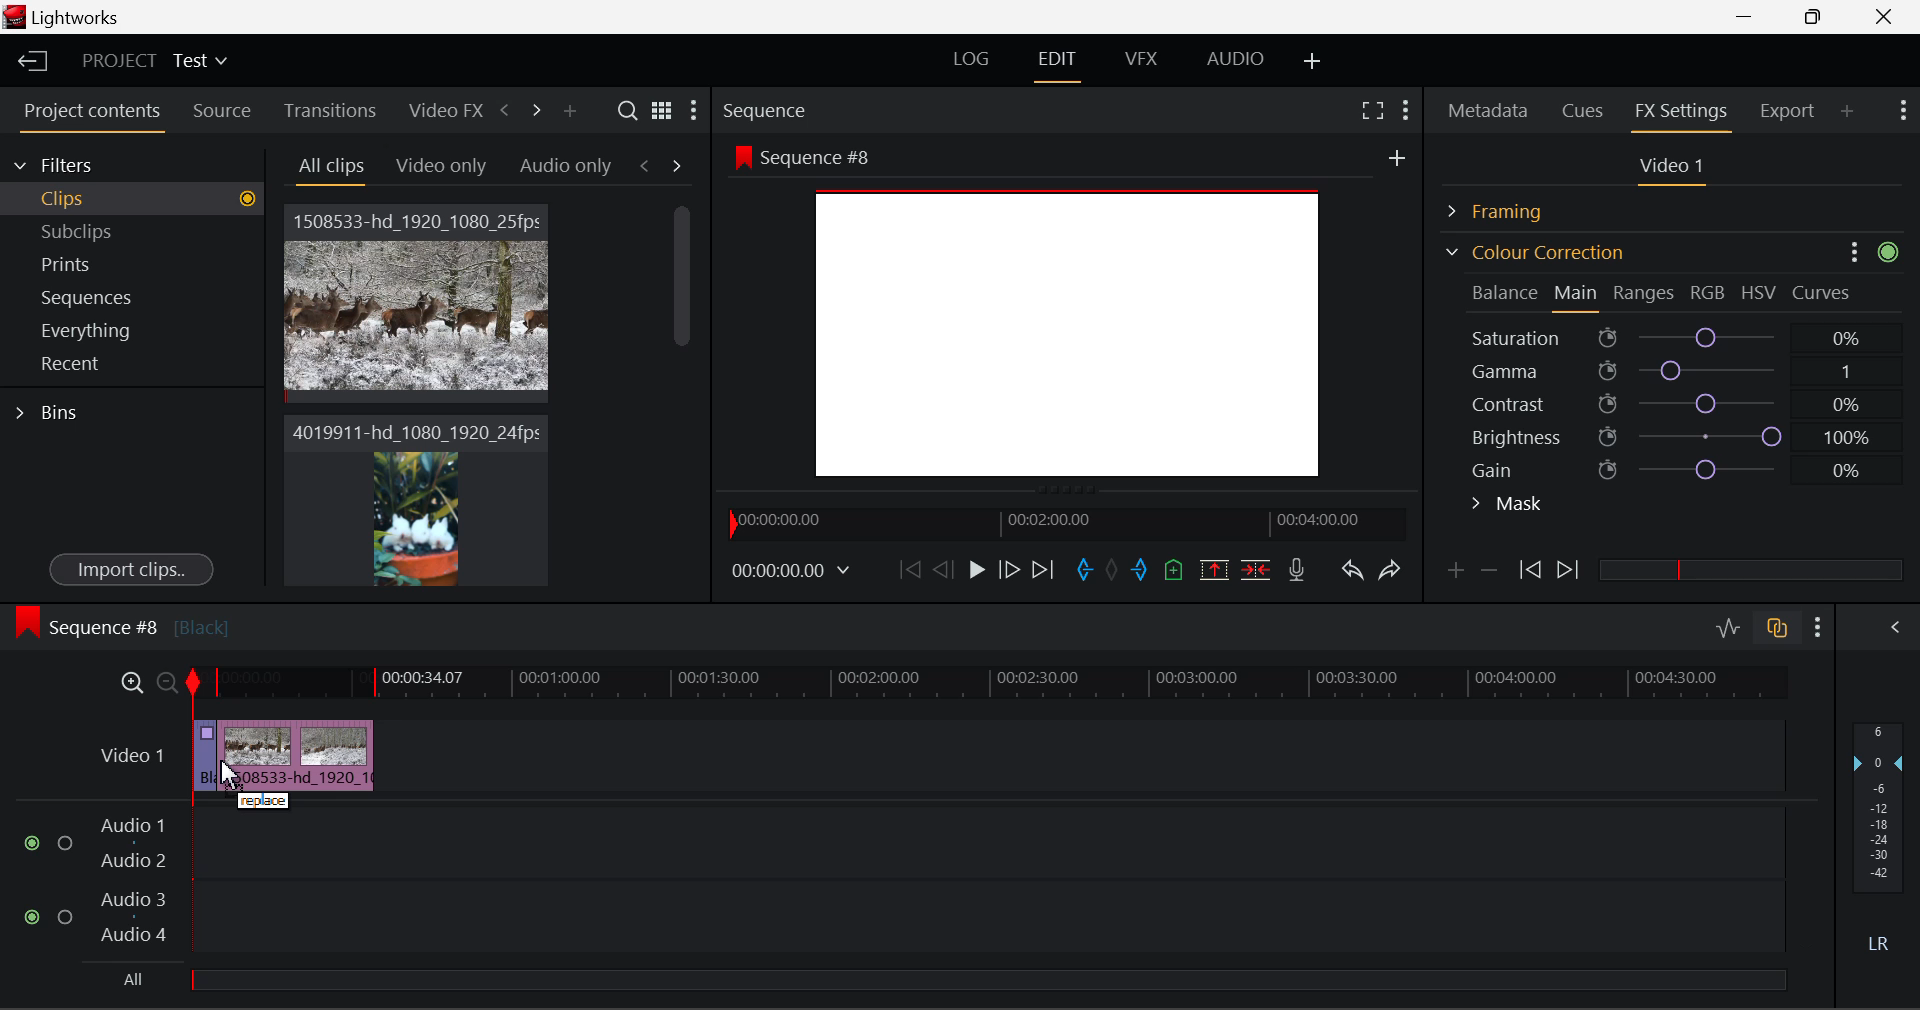 Image resolution: width=1920 pixels, height=1010 pixels. I want to click on Mark In, so click(1086, 571).